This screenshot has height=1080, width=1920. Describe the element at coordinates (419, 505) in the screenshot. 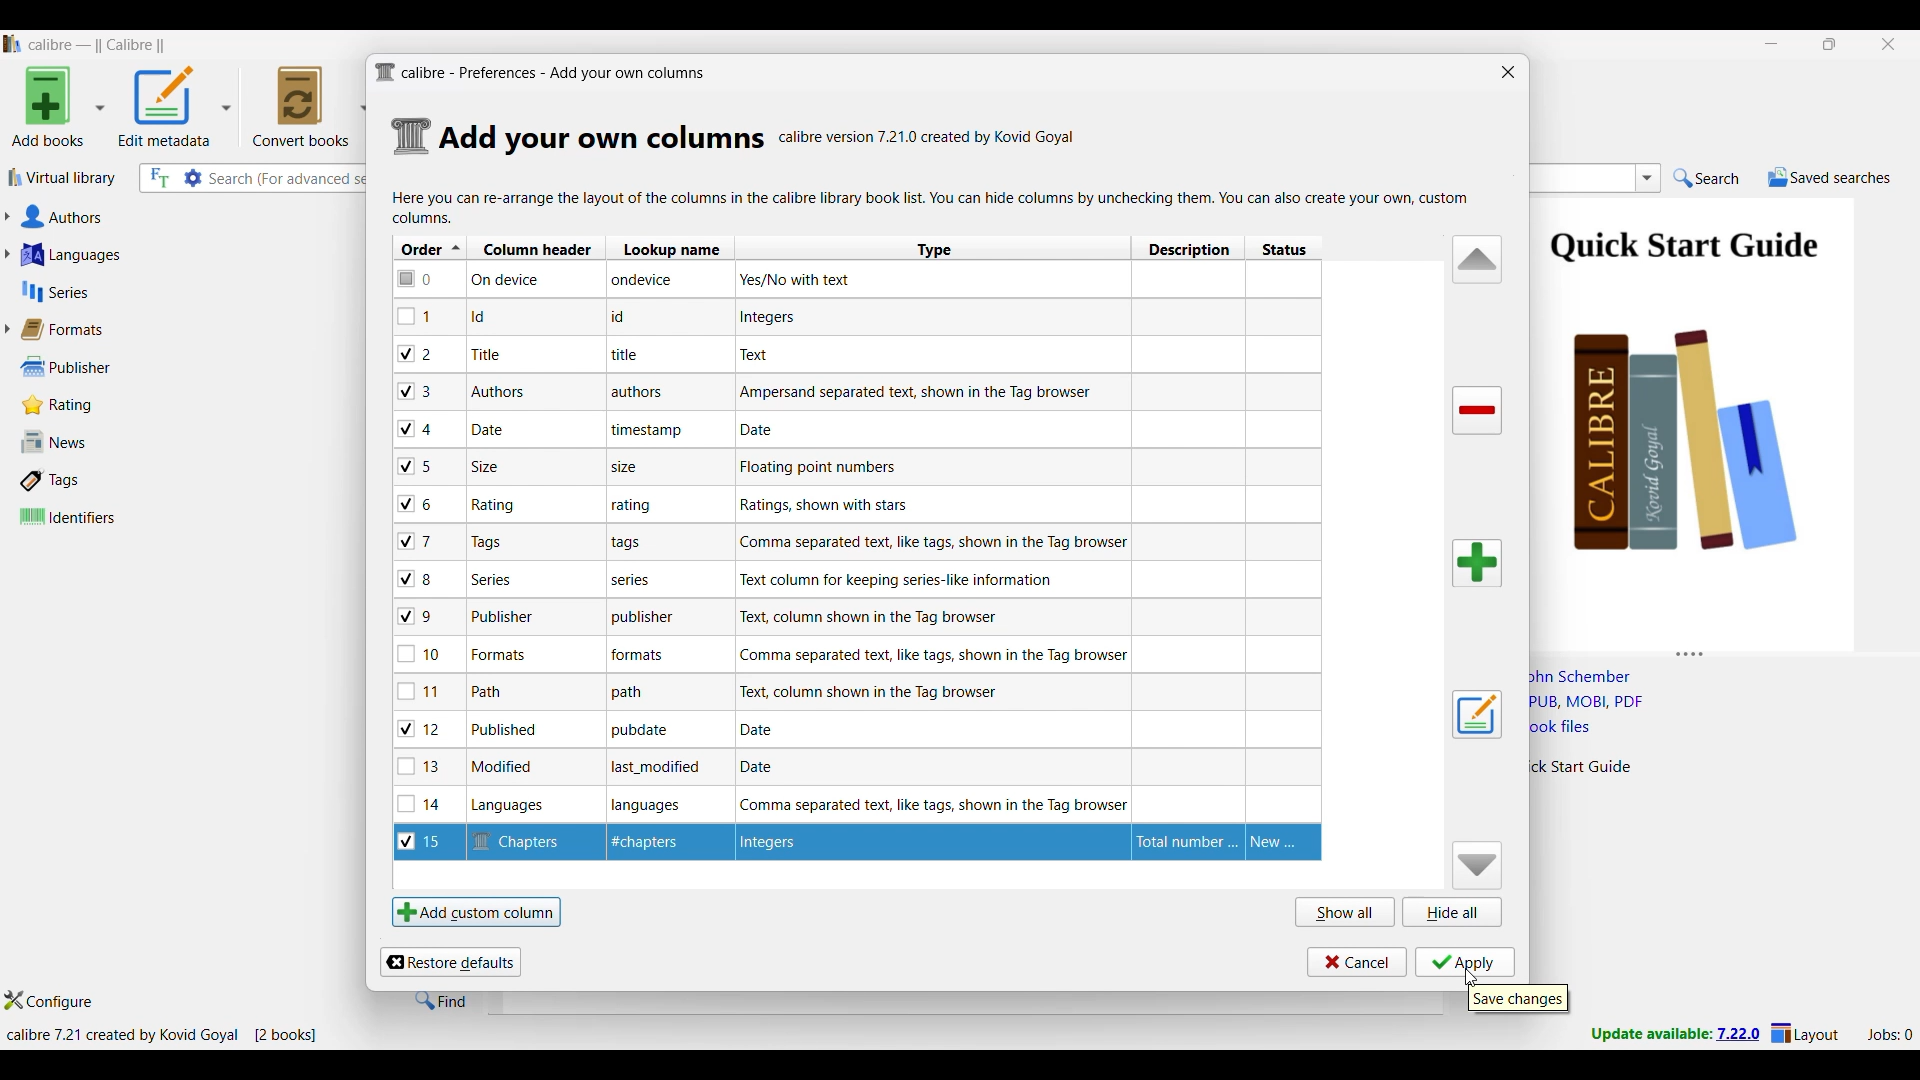

I see `checkbox - 6` at that location.